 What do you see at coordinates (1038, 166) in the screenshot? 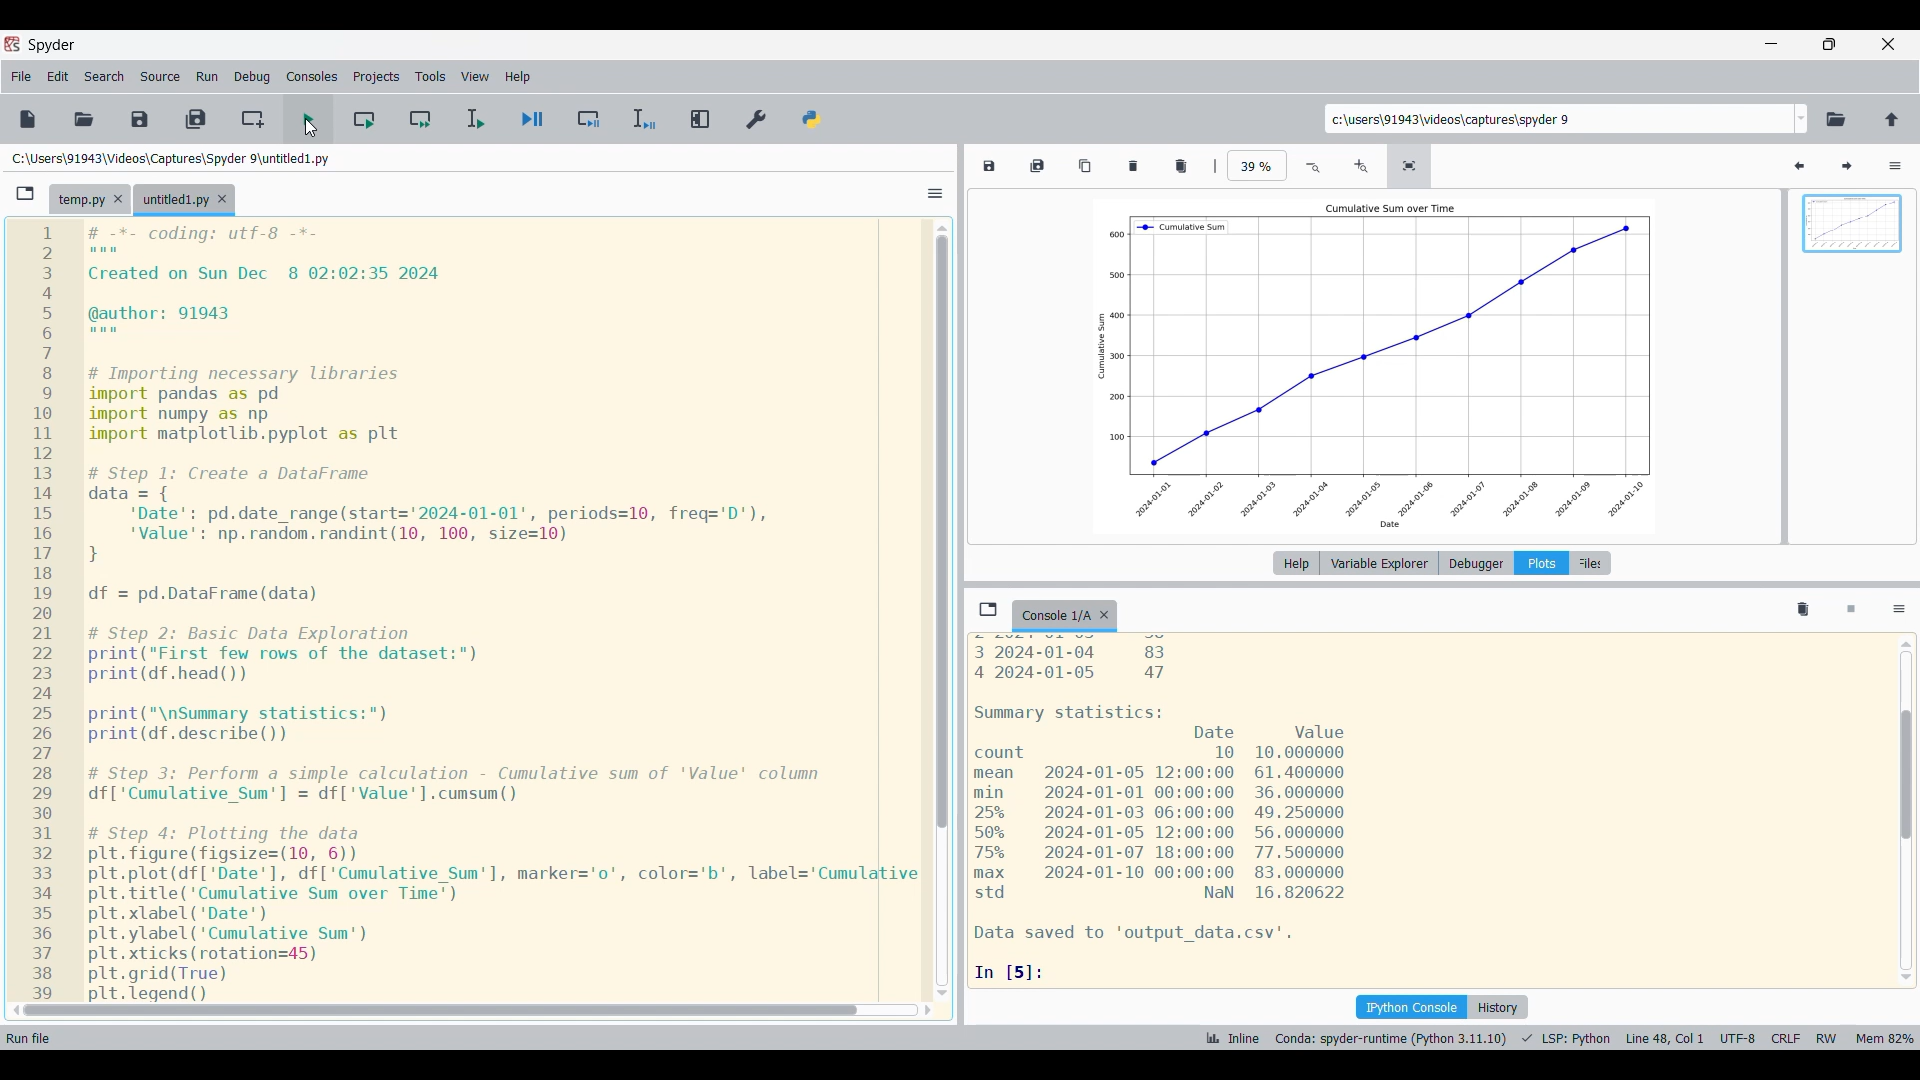
I see `Save all plots` at bounding box center [1038, 166].